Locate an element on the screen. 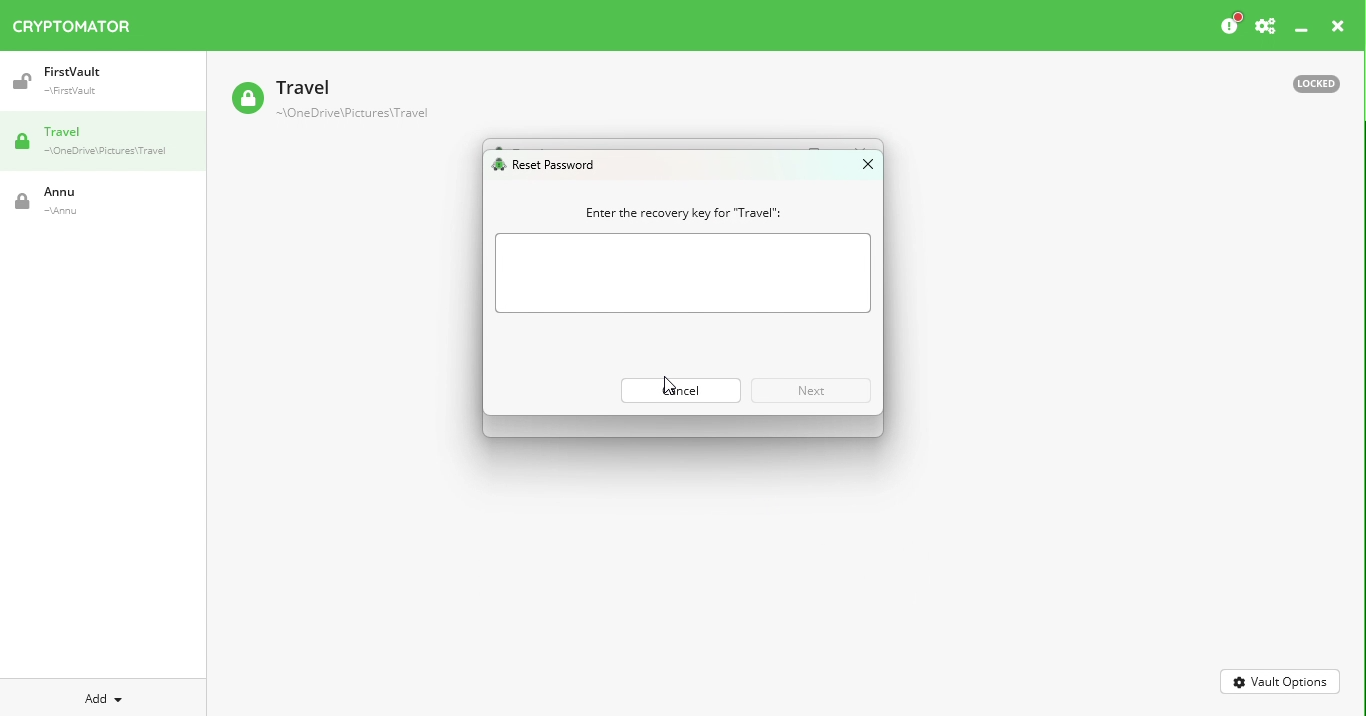 The width and height of the screenshot is (1366, 716). Cancel is located at coordinates (674, 387).